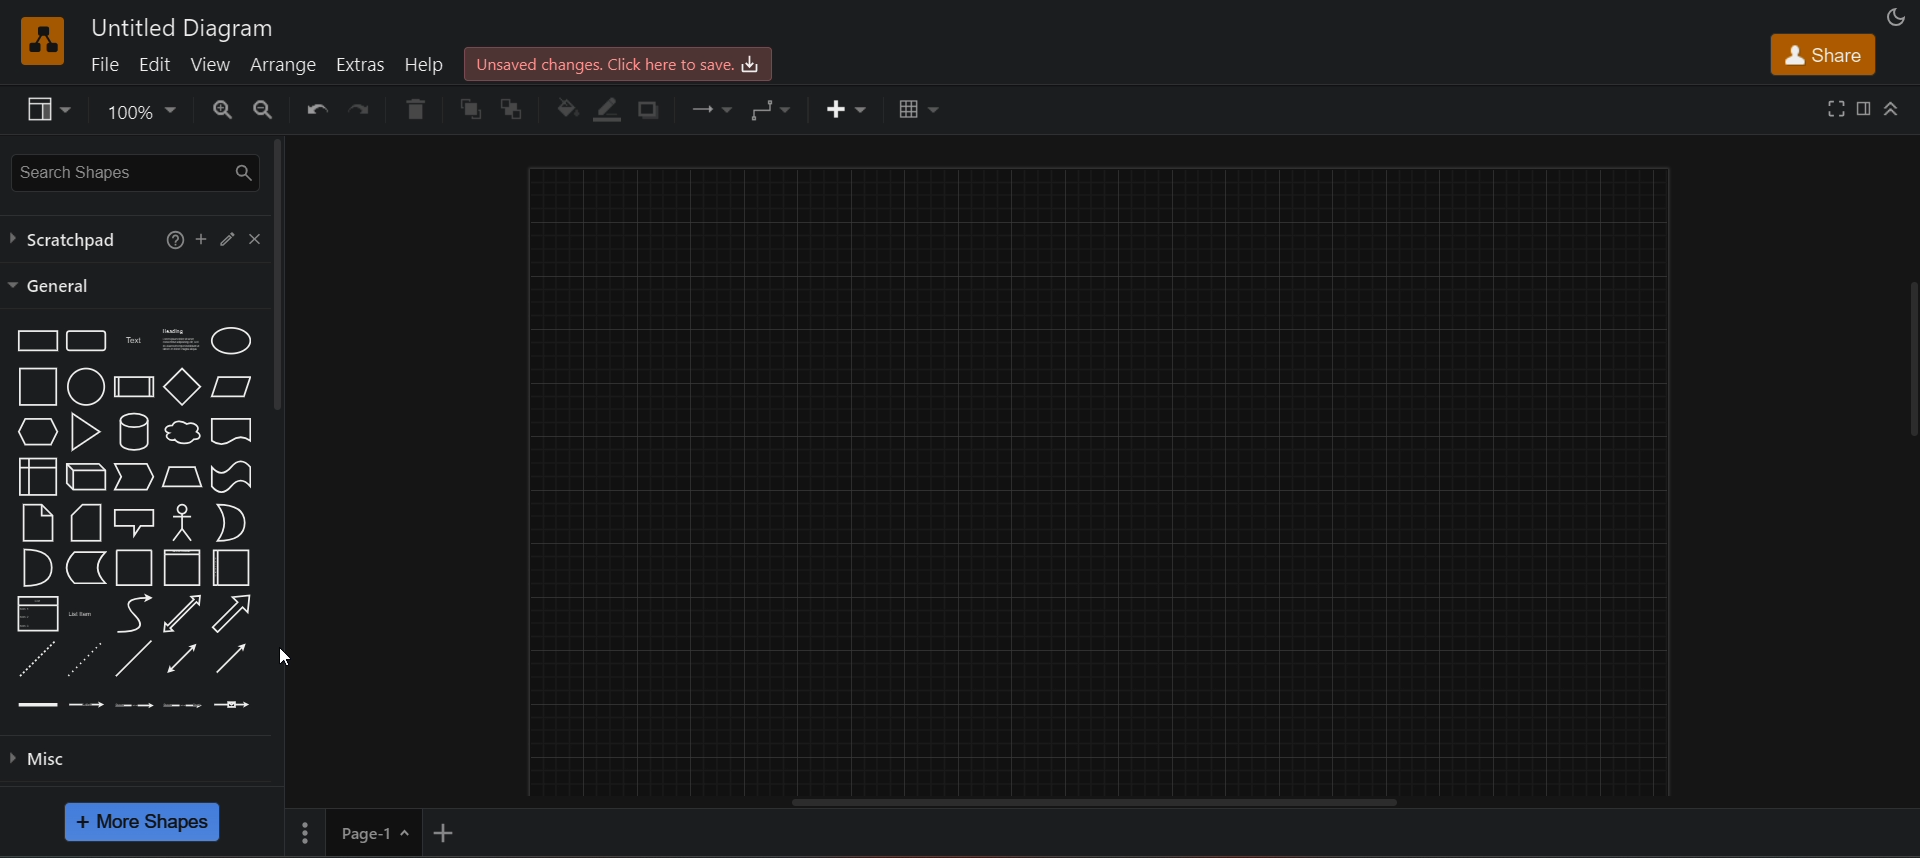 The image size is (1920, 858). Describe the element at coordinates (79, 613) in the screenshot. I see `list item` at that location.